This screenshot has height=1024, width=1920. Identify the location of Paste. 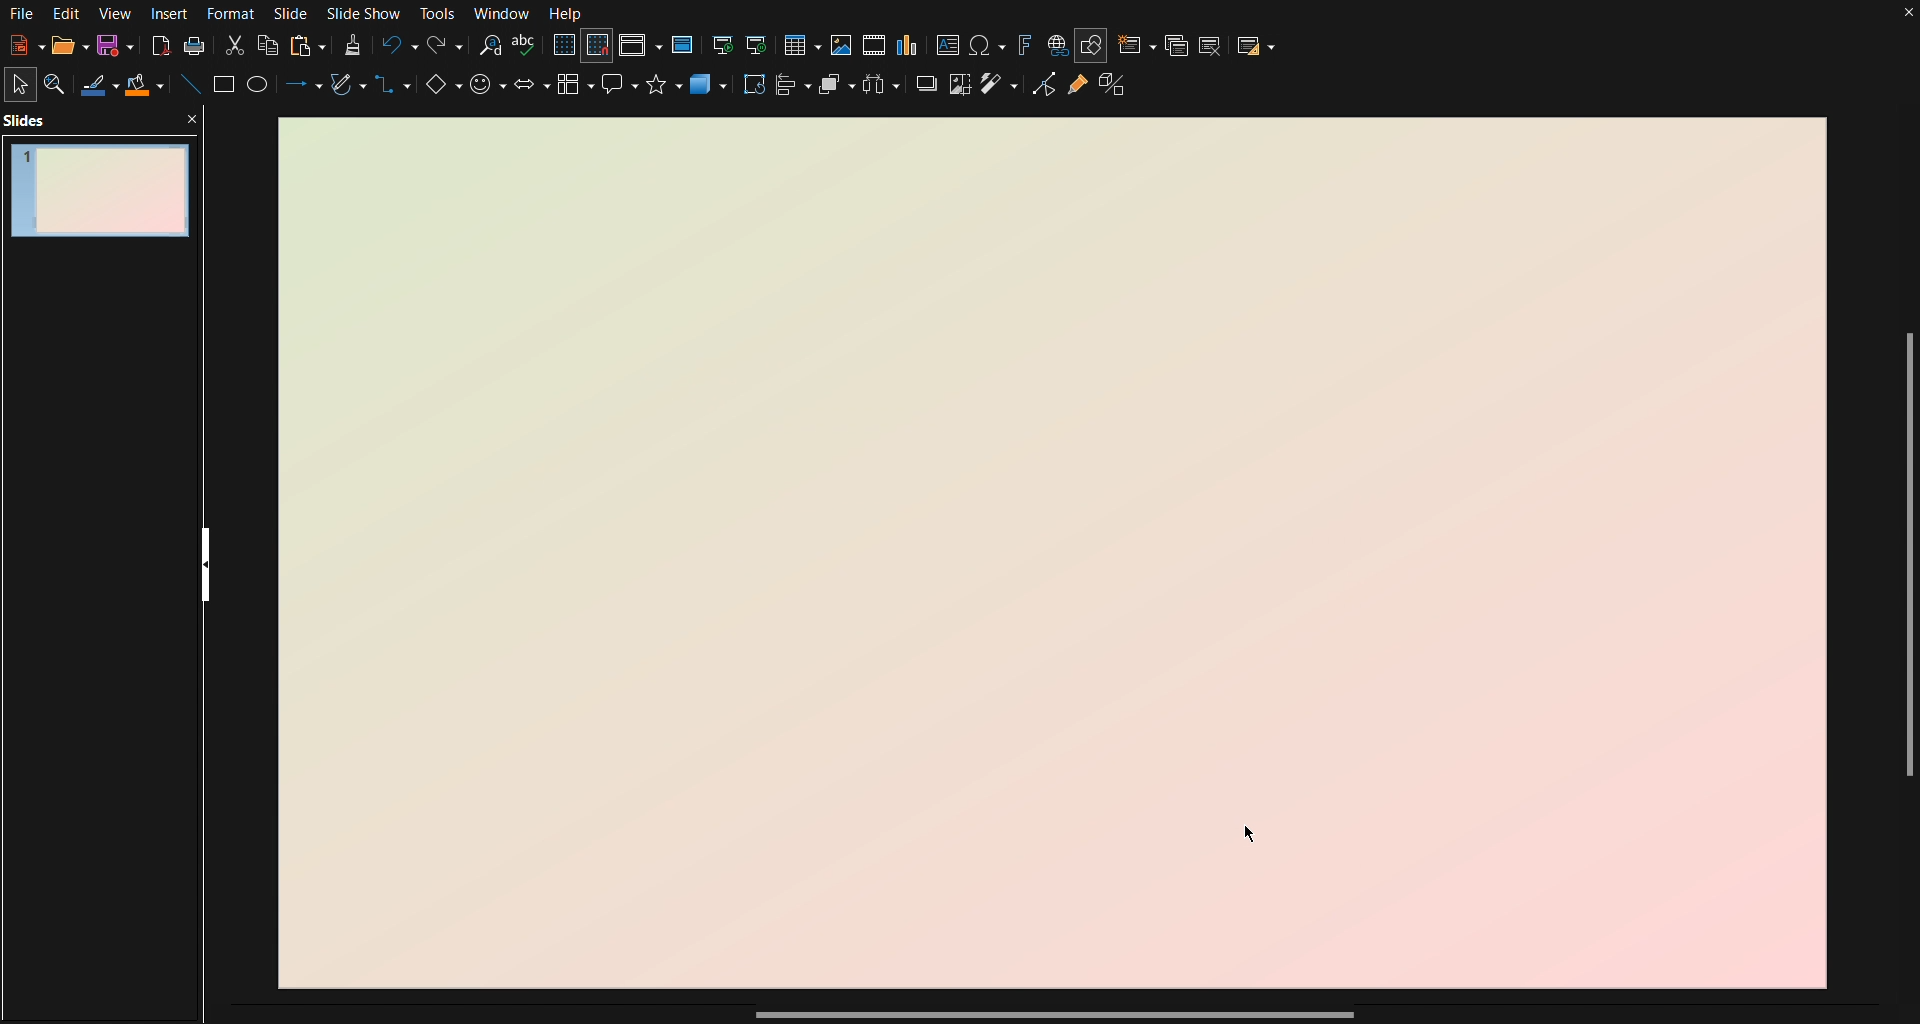
(307, 44).